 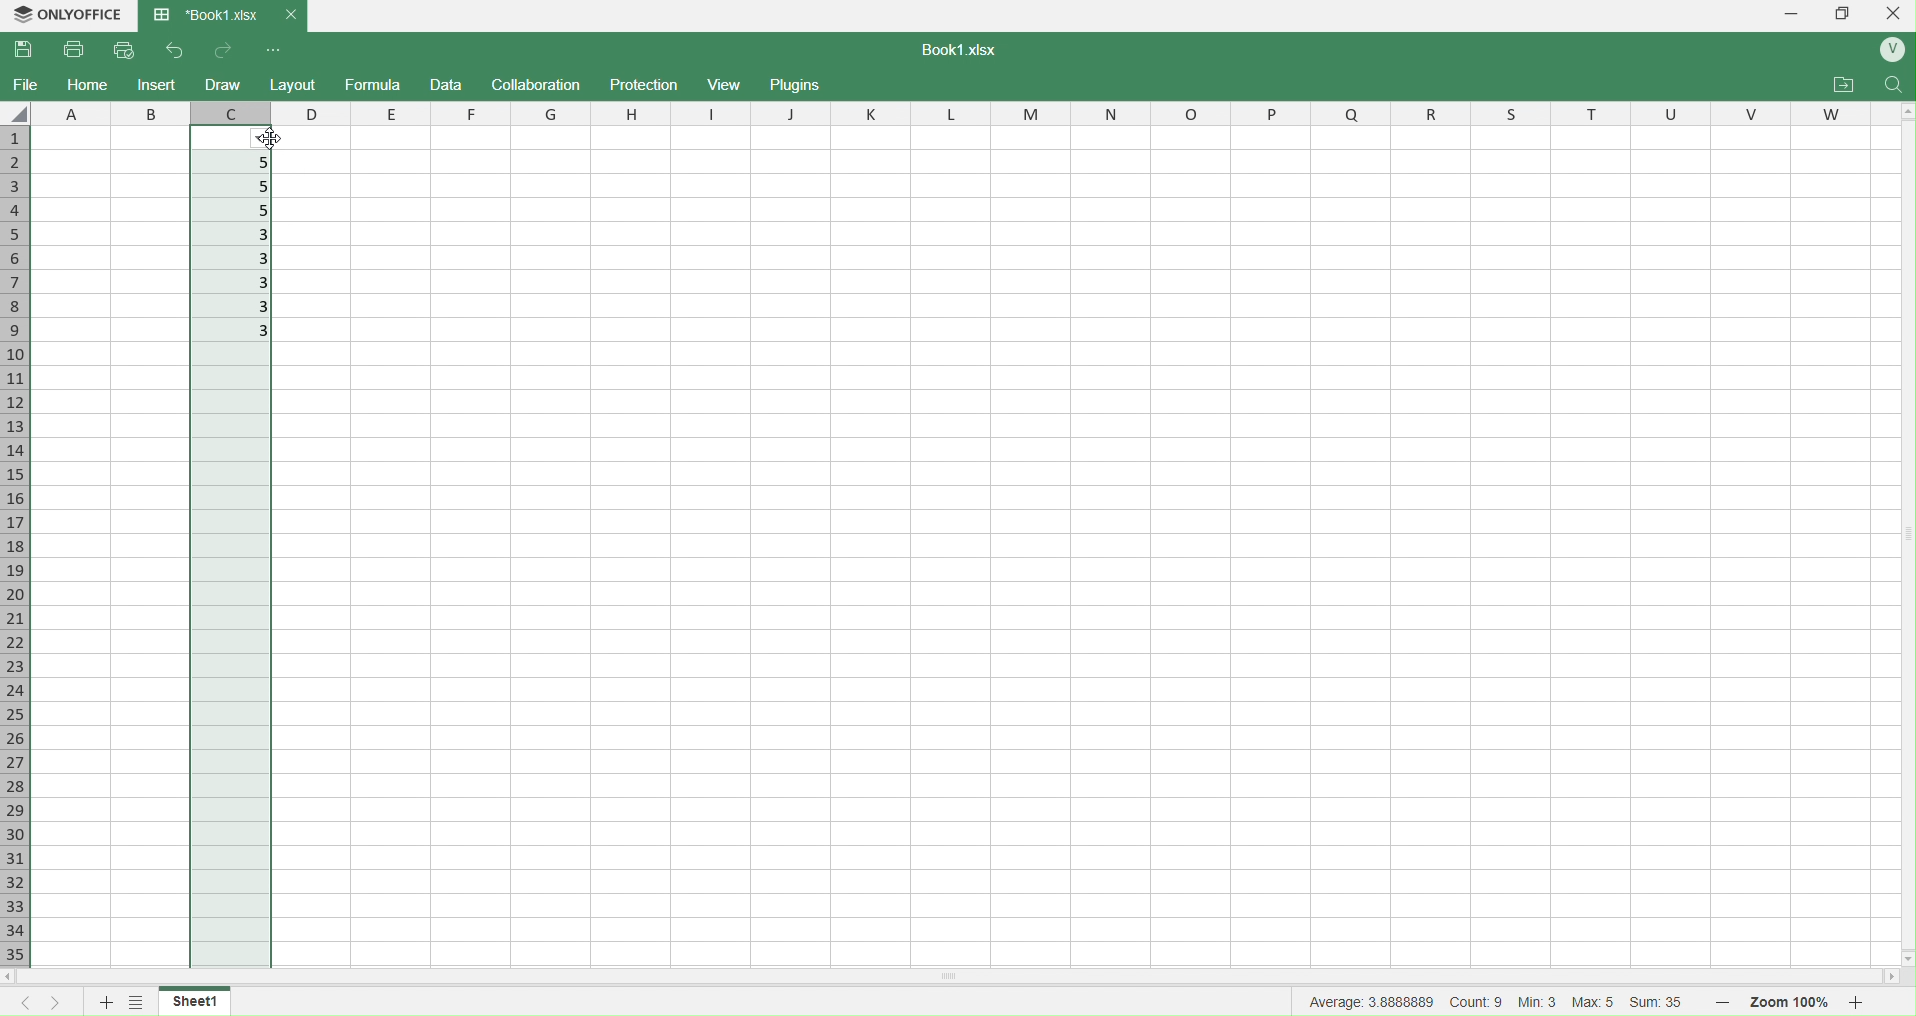 What do you see at coordinates (267, 139) in the screenshot?
I see `cursor` at bounding box center [267, 139].